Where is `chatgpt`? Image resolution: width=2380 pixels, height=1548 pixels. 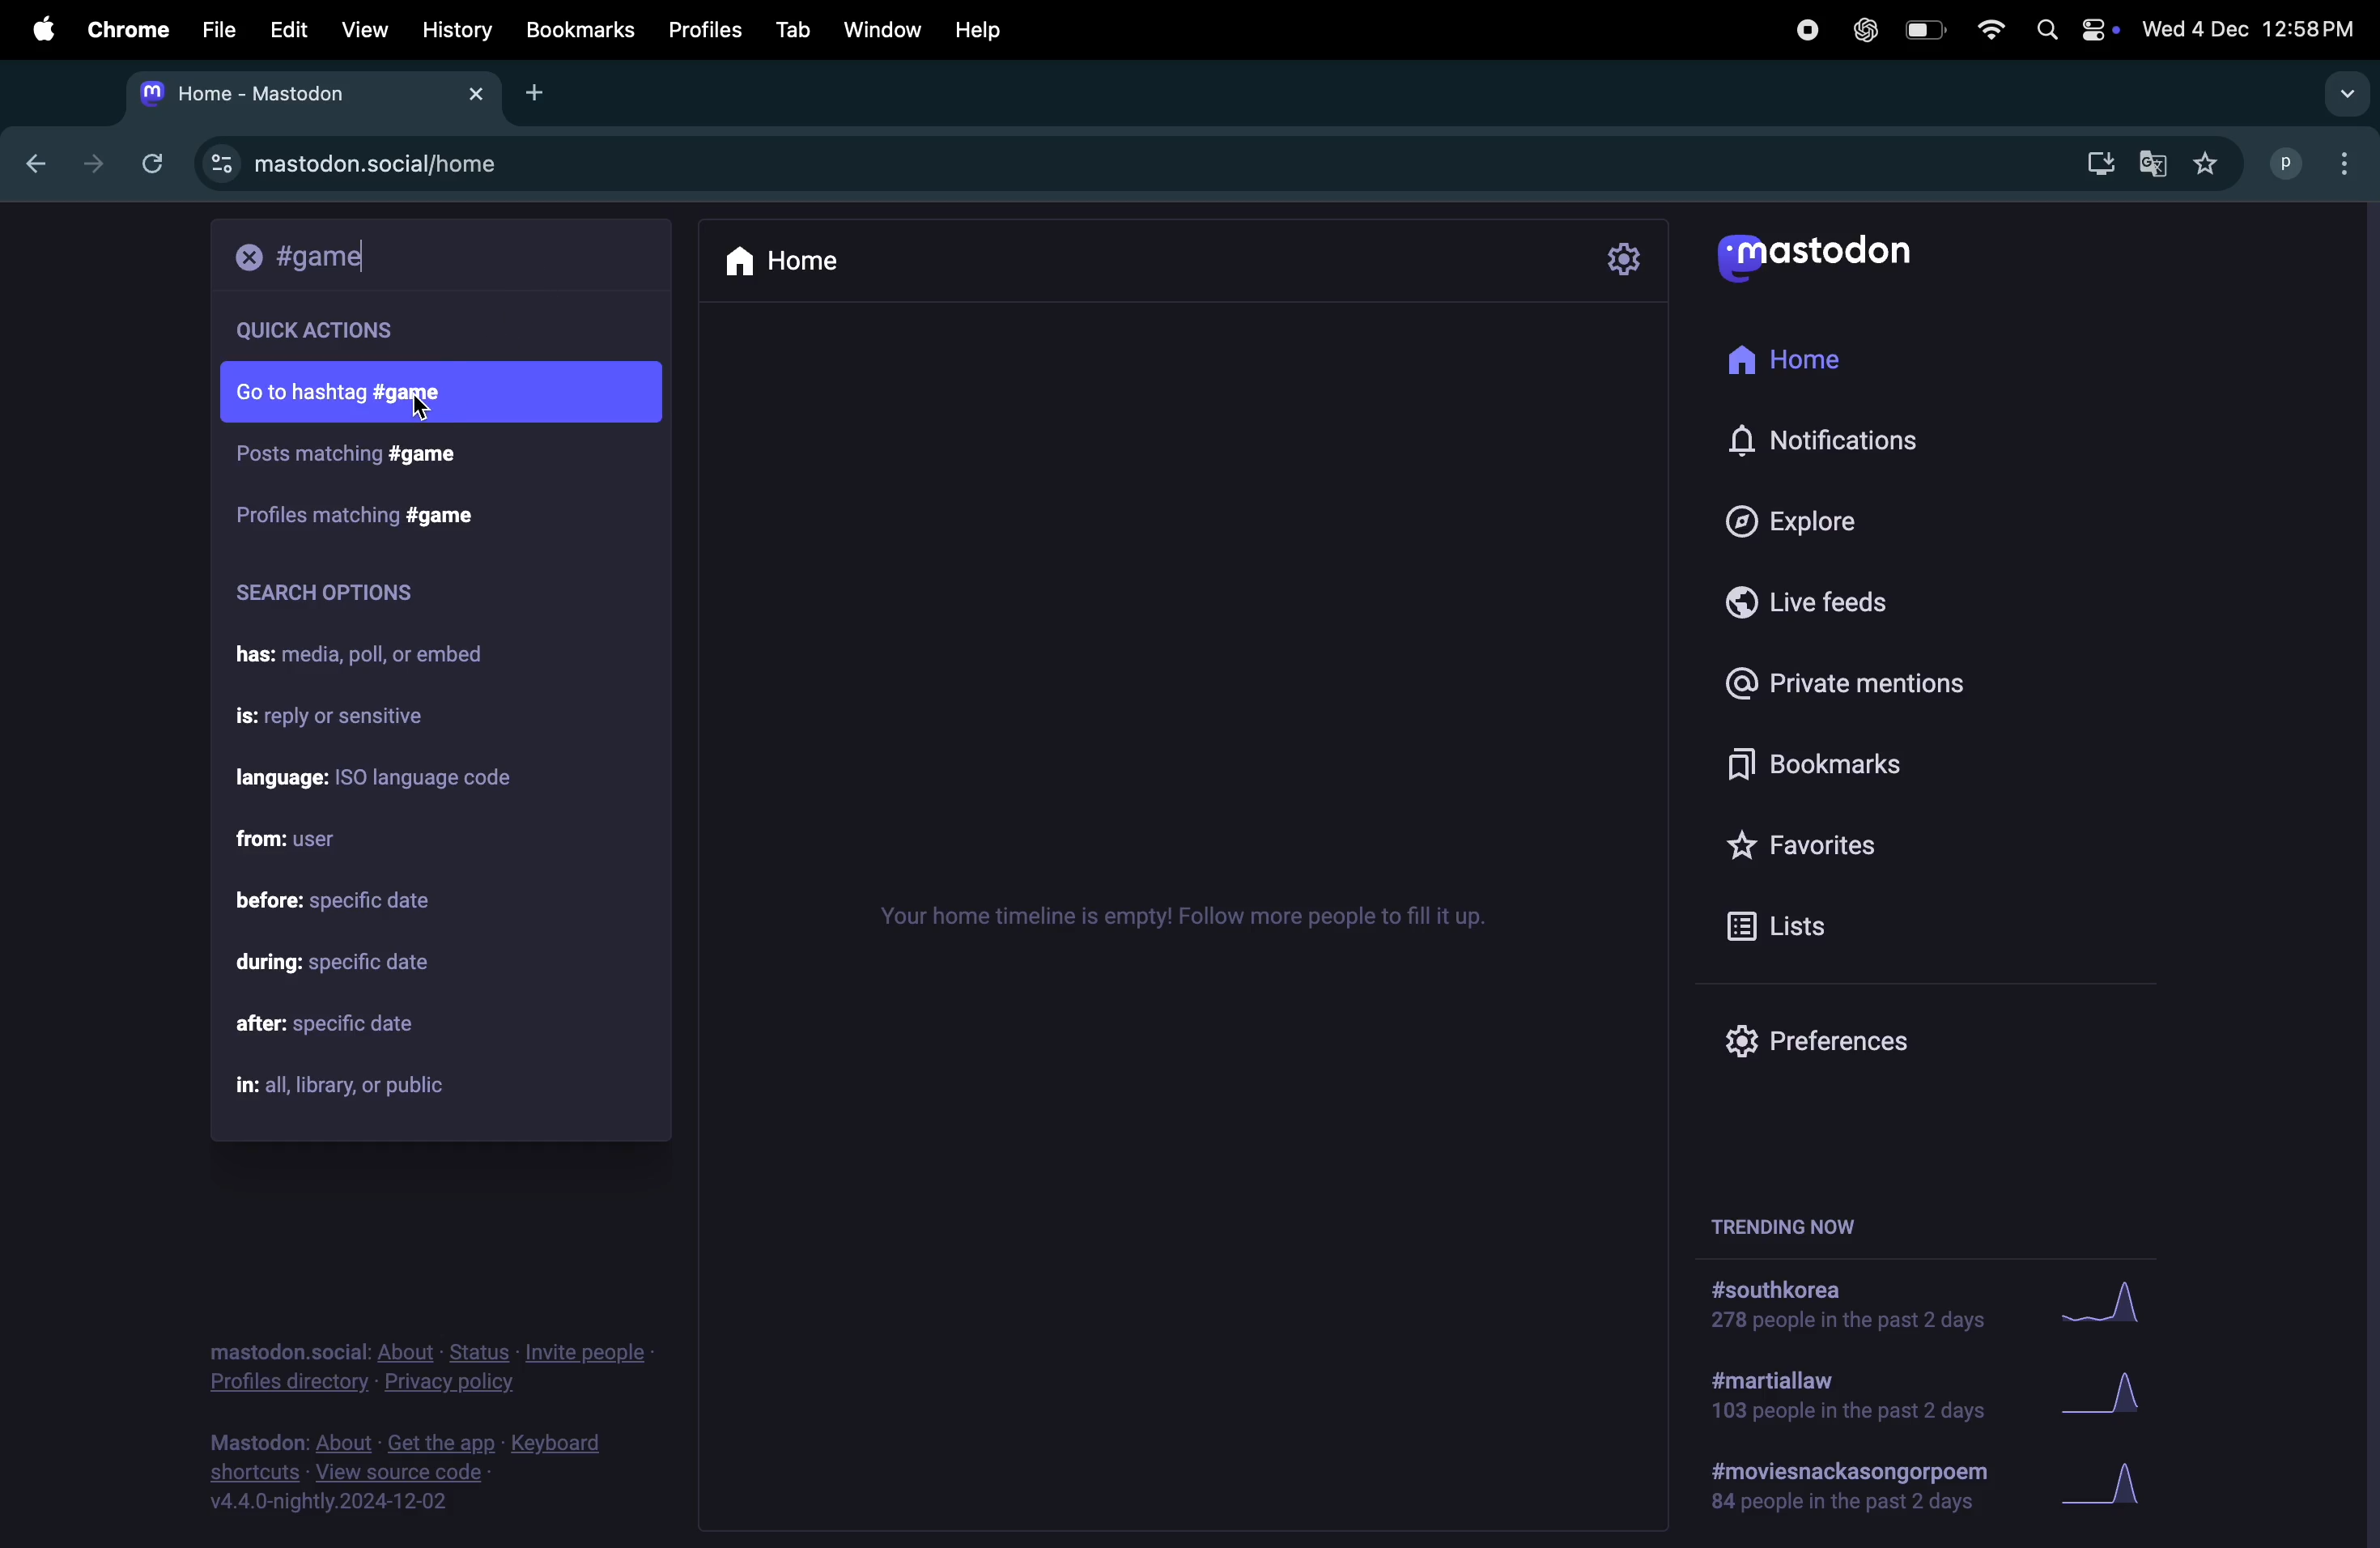 chatgpt is located at coordinates (1866, 29).